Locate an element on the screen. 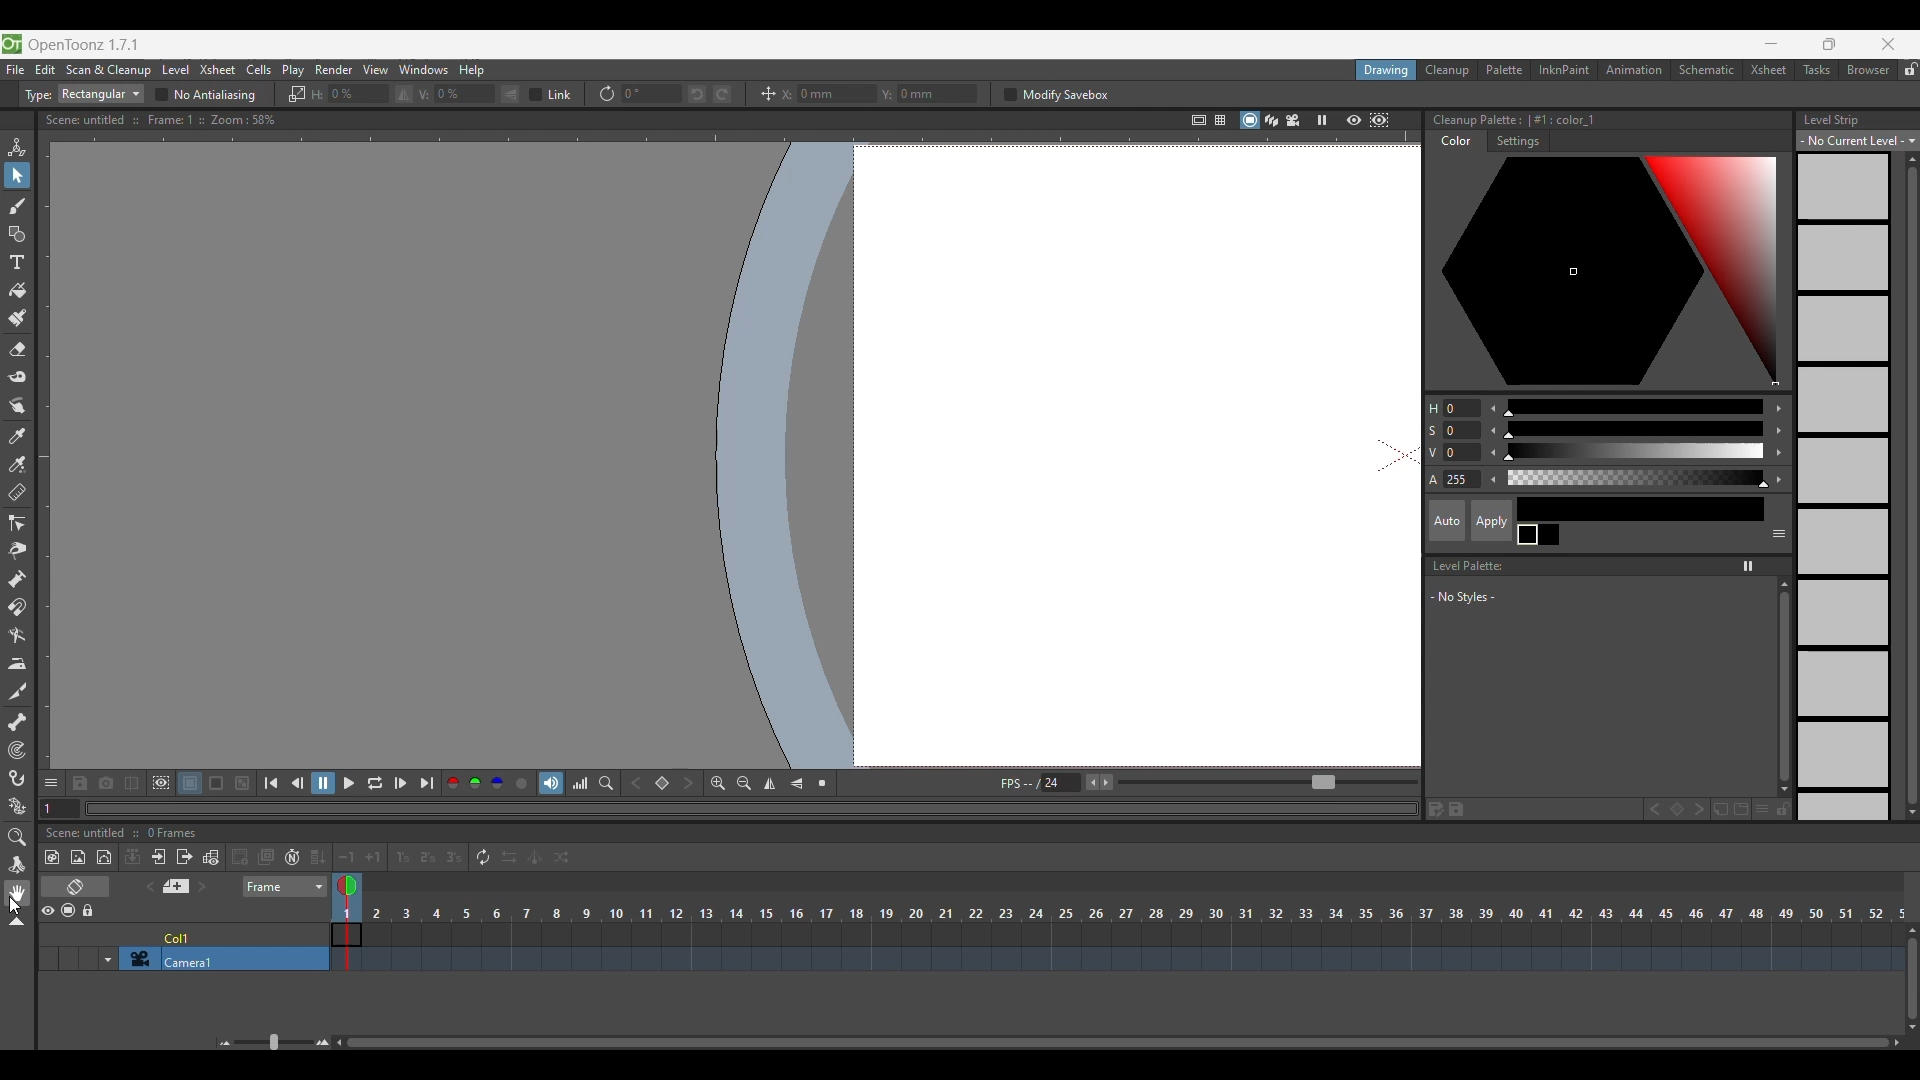  Zoom out is located at coordinates (222, 1040).